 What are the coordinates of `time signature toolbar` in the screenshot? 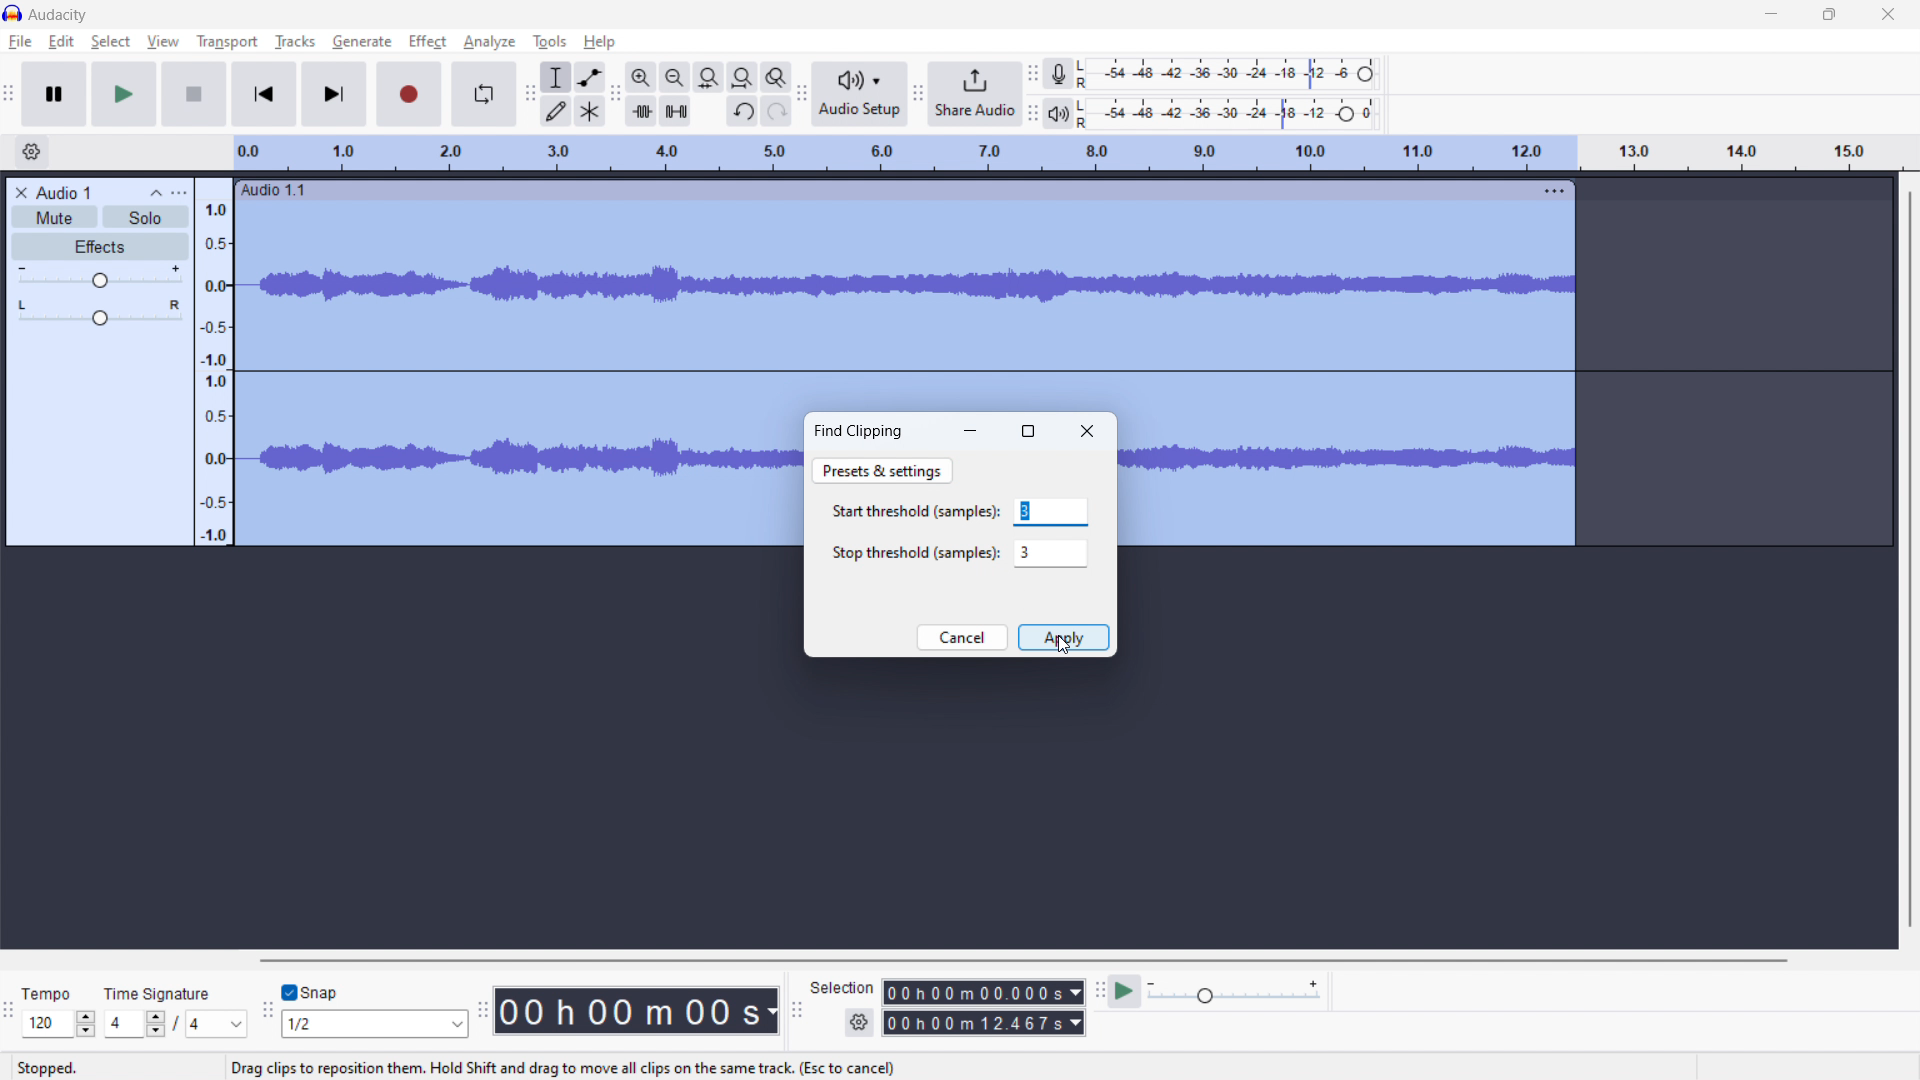 It's located at (13, 1008).